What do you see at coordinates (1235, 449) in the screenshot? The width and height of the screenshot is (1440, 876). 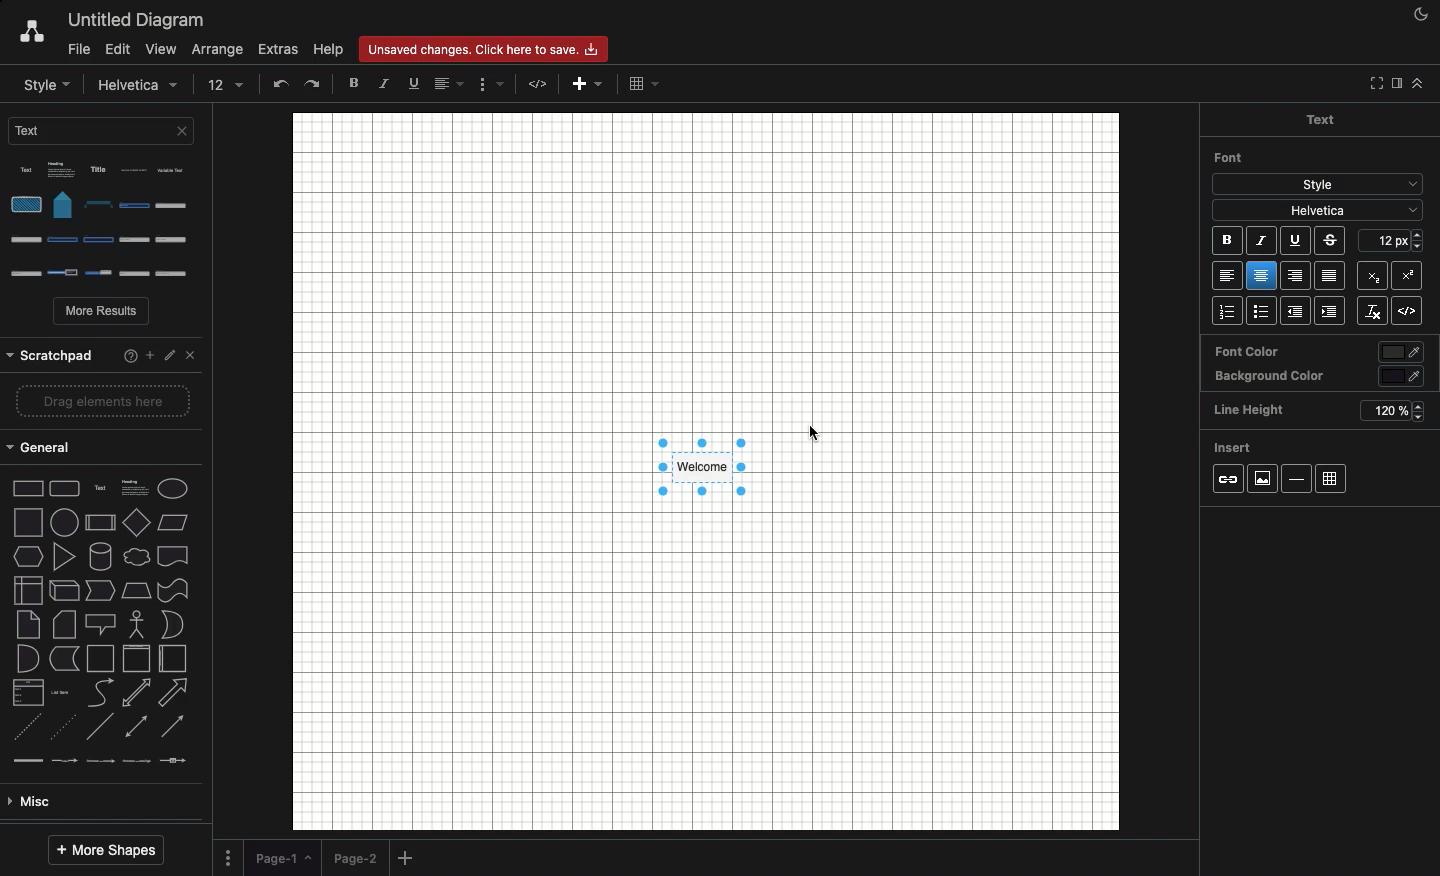 I see `Insert` at bounding box center [1235, 449].